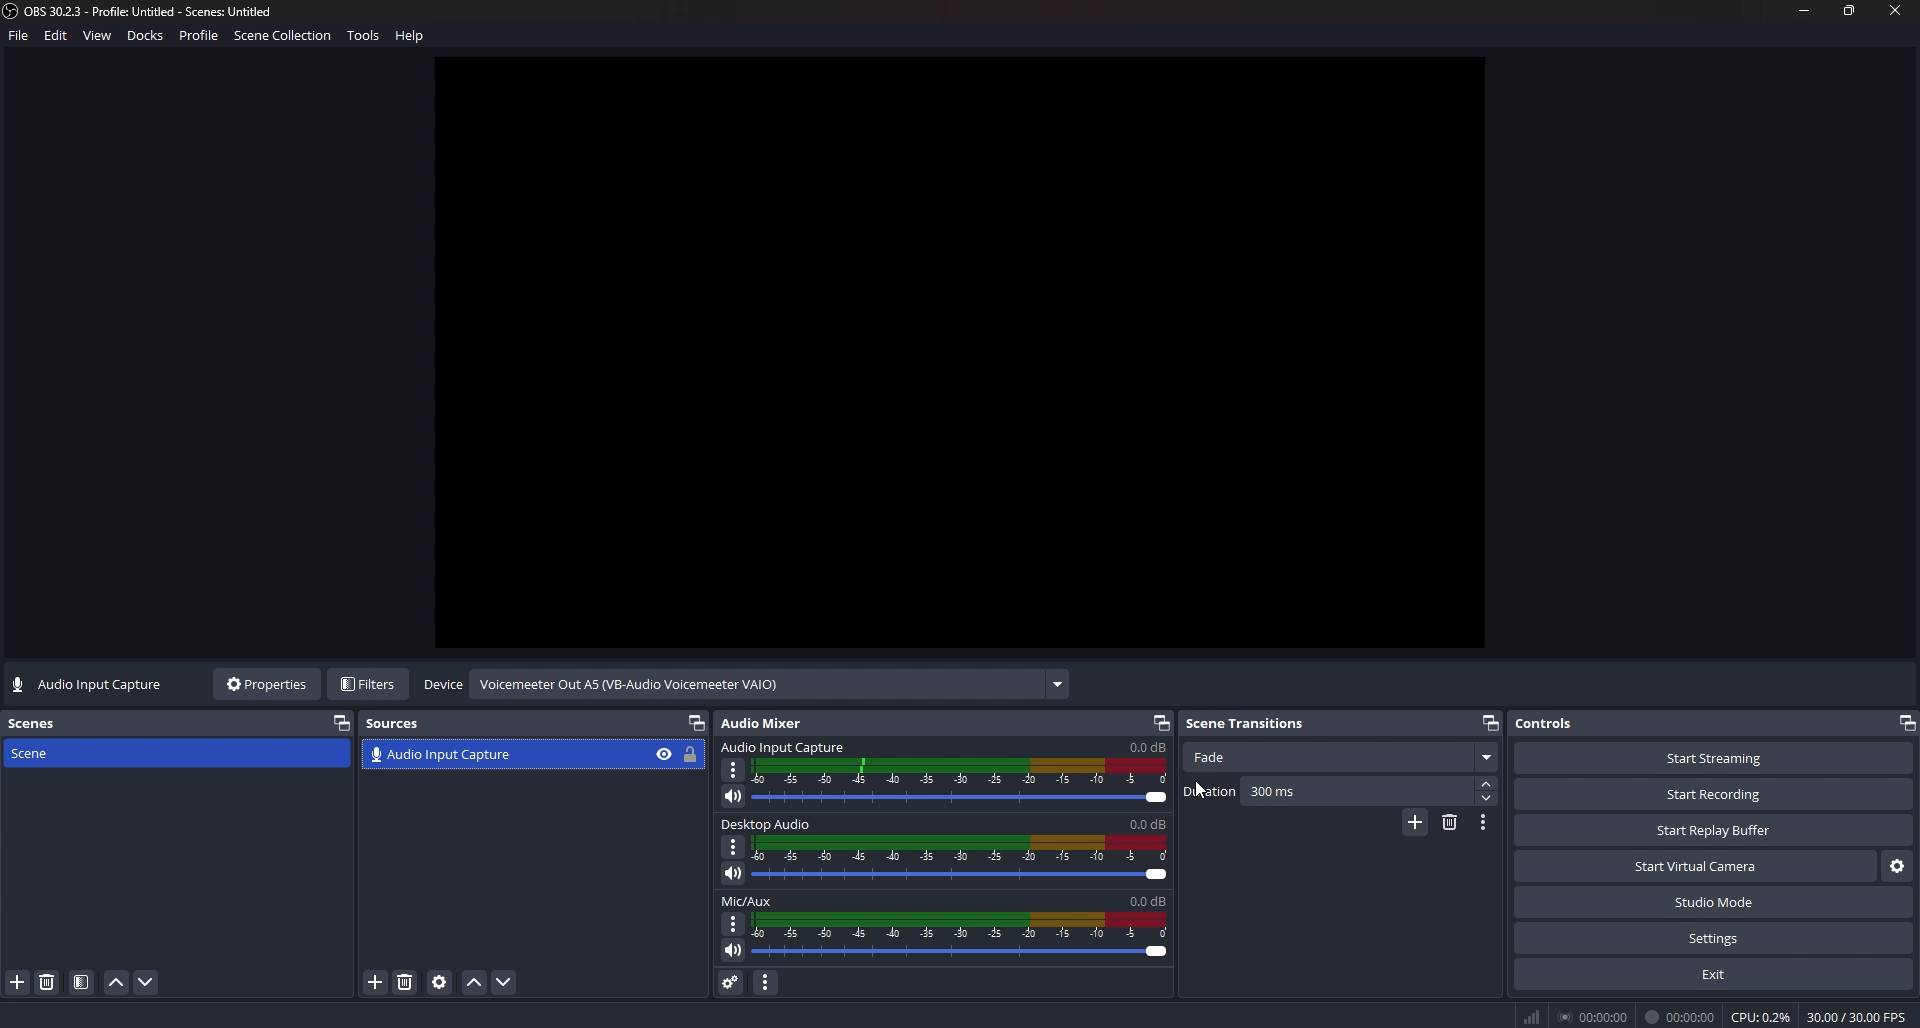 The width and height of the screenshot is (1920, 1028). I want to click on move source down, so click(502, 983).